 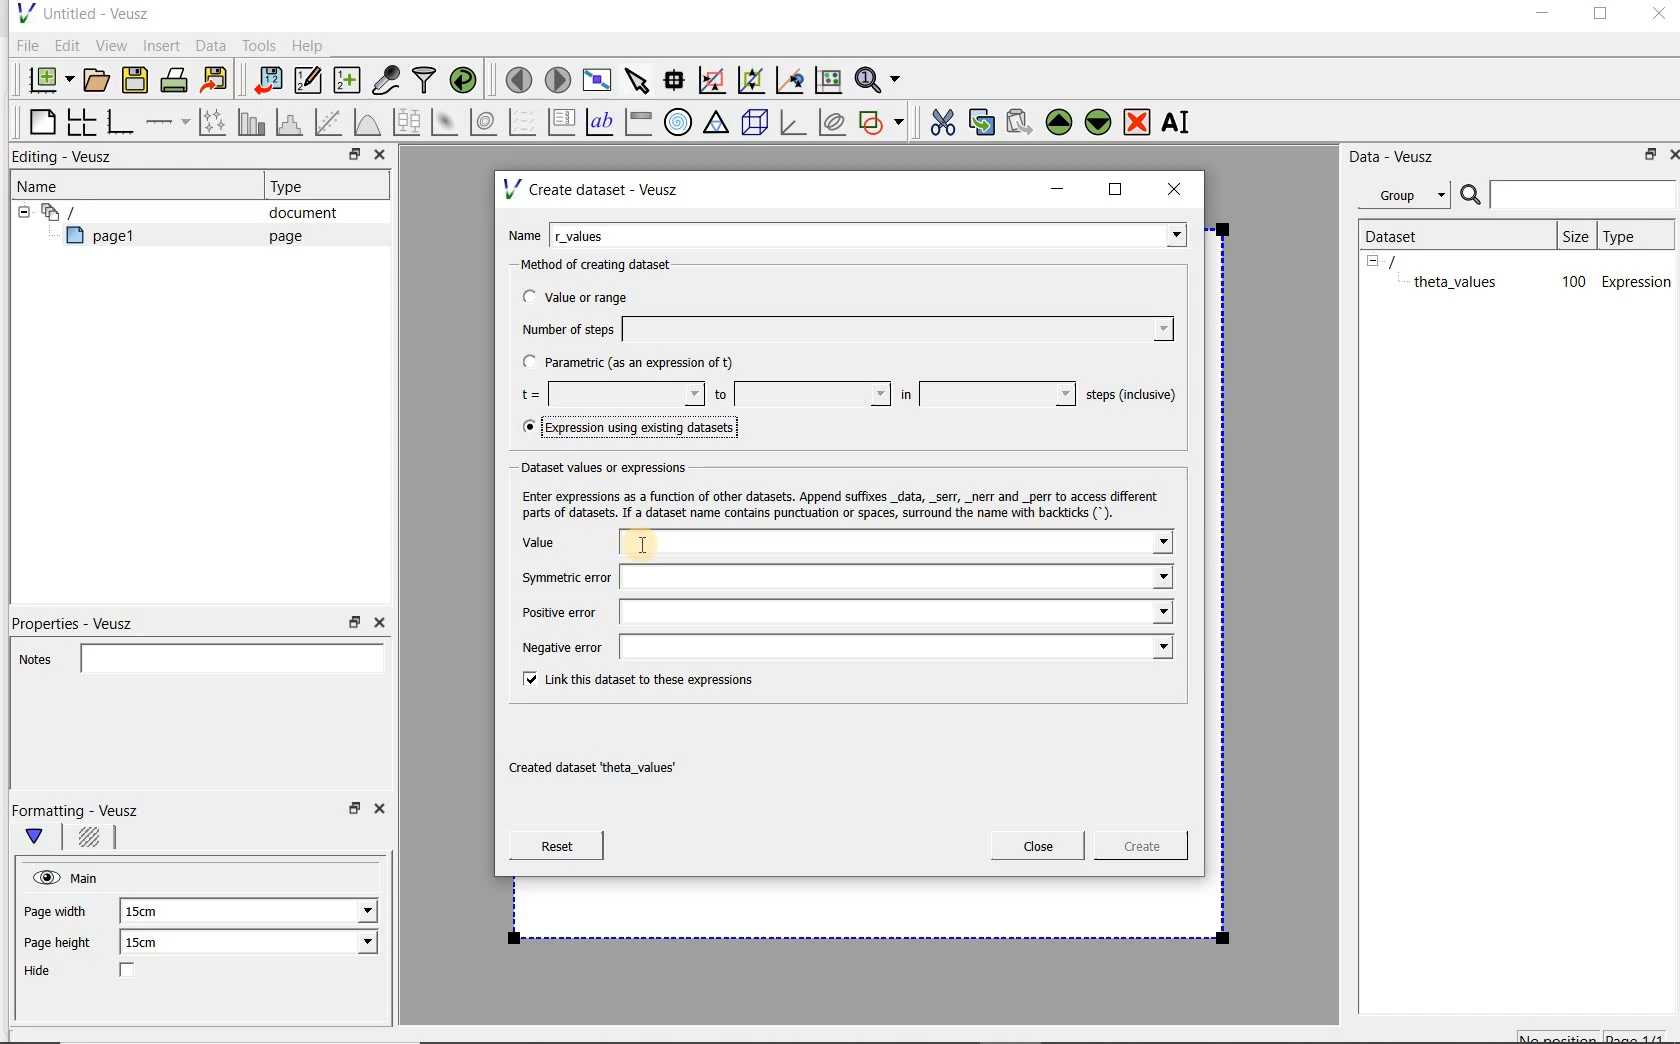 What do you see at coordinates (252, 122) in the screenshot?
I see `plot bar charts` at bounding box center [252, 122].